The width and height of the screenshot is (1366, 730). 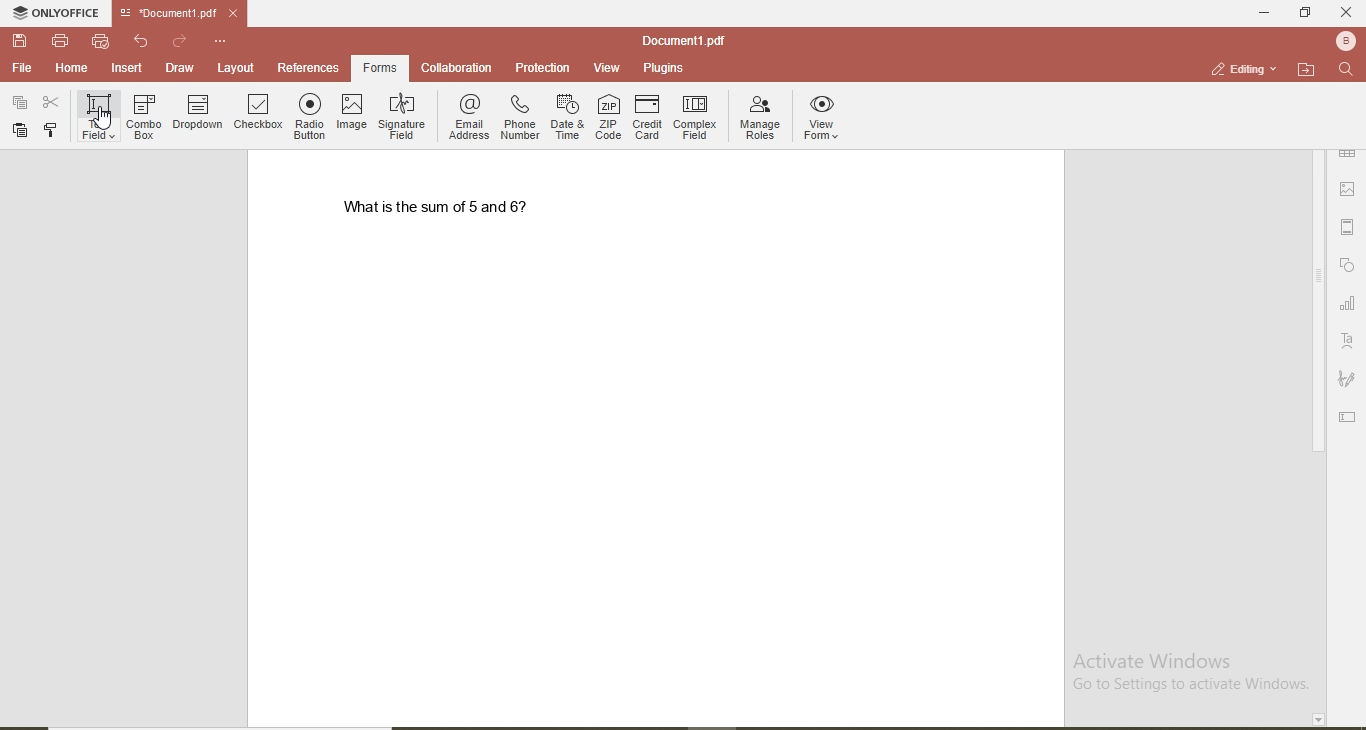 I want to click on print, so click(x=58, y=40).